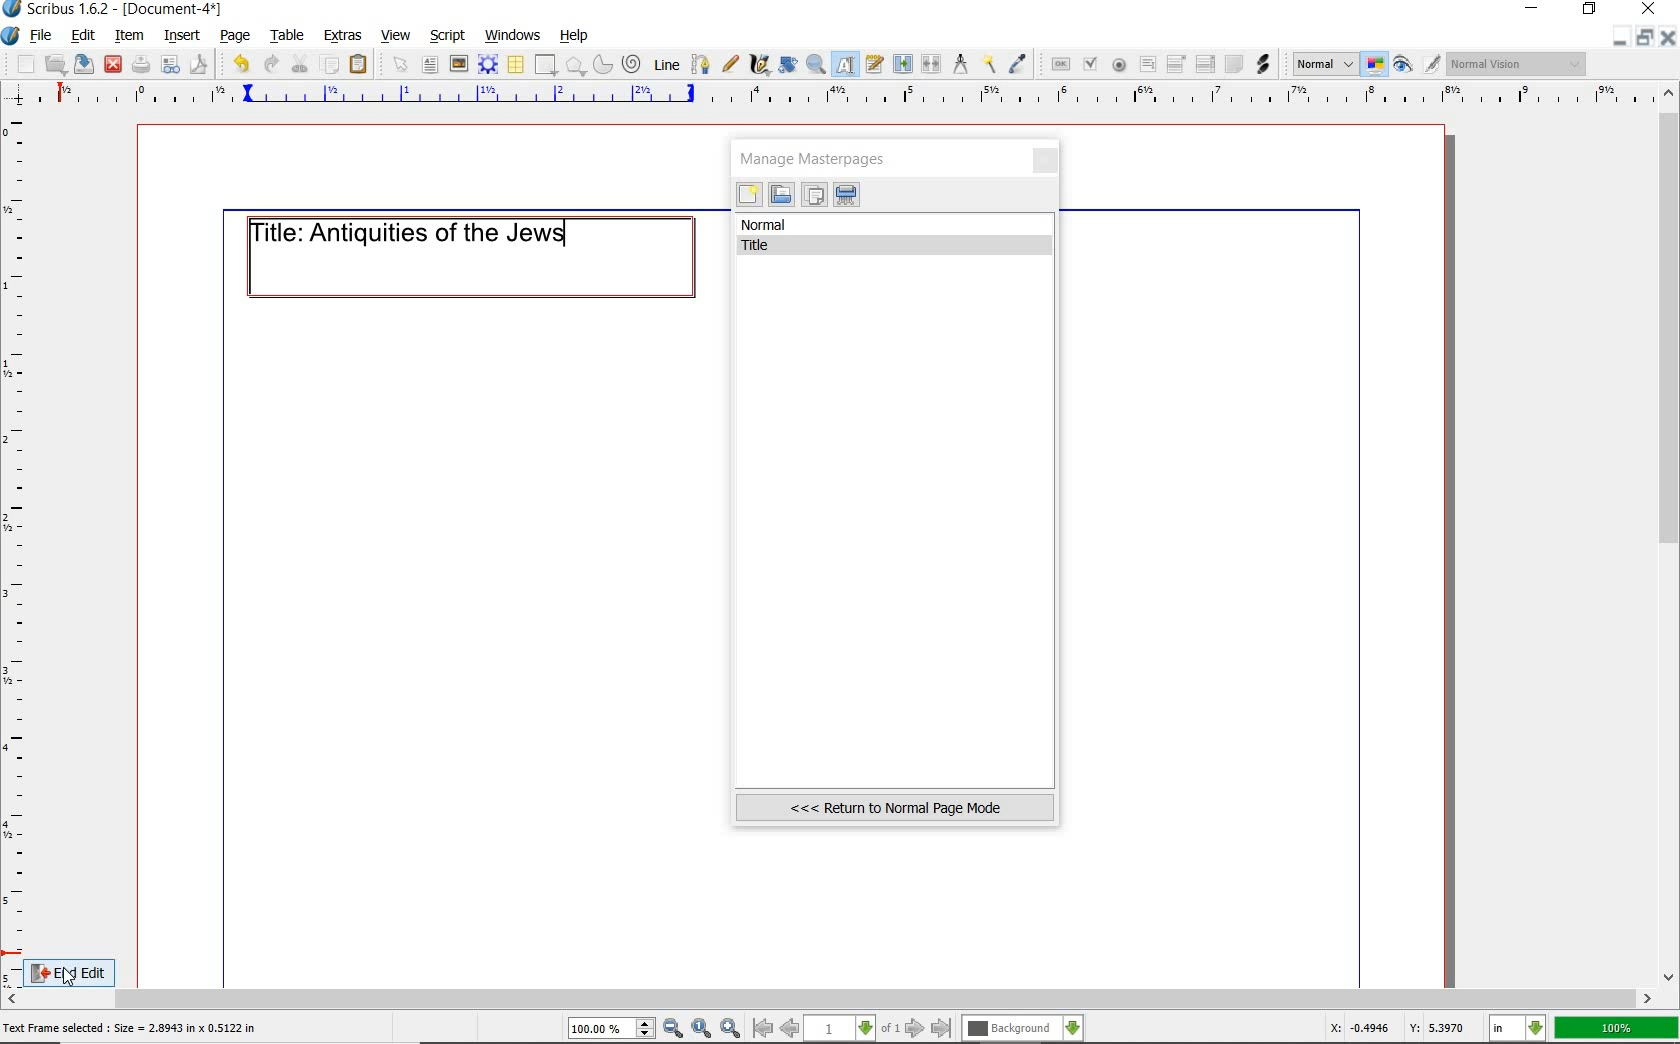 Image resolution: width=1680 pixels, height=1044 pixels. Describe the element at coordinates (780, 195) in the screenshot. I see `import masterpages` at that location.